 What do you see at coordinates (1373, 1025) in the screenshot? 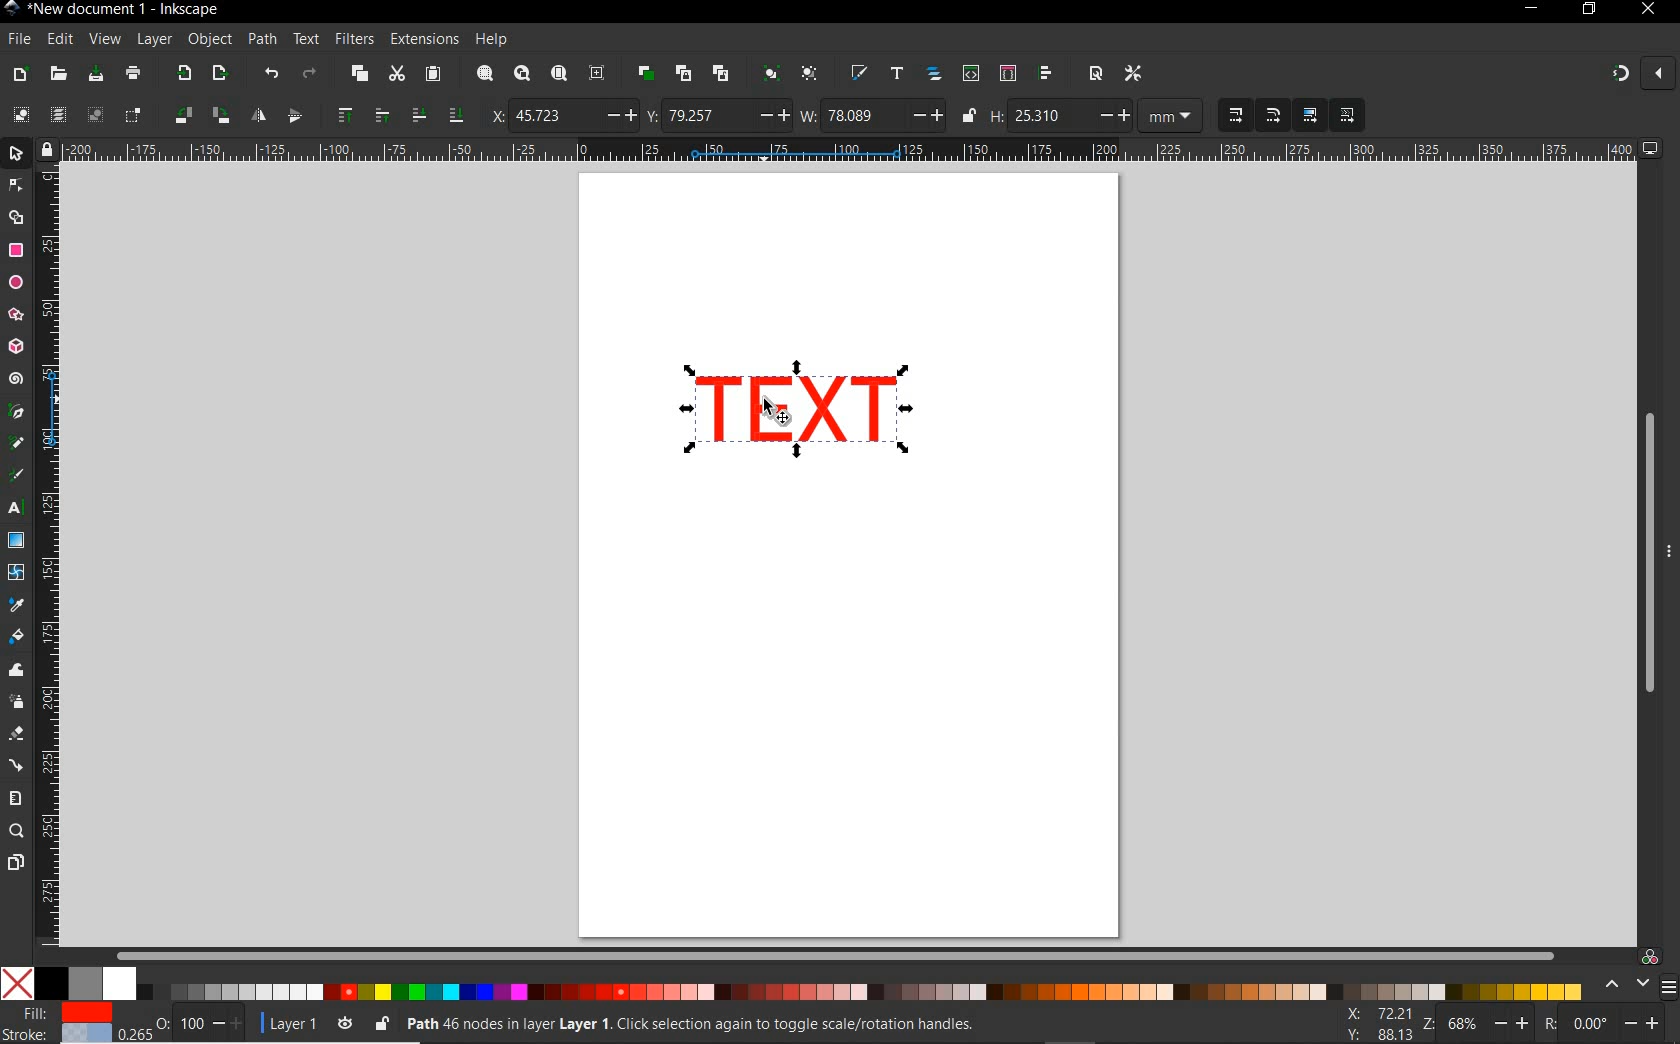
I see `CURSOR COORDINATES` at bounding box center [1373, 1025].